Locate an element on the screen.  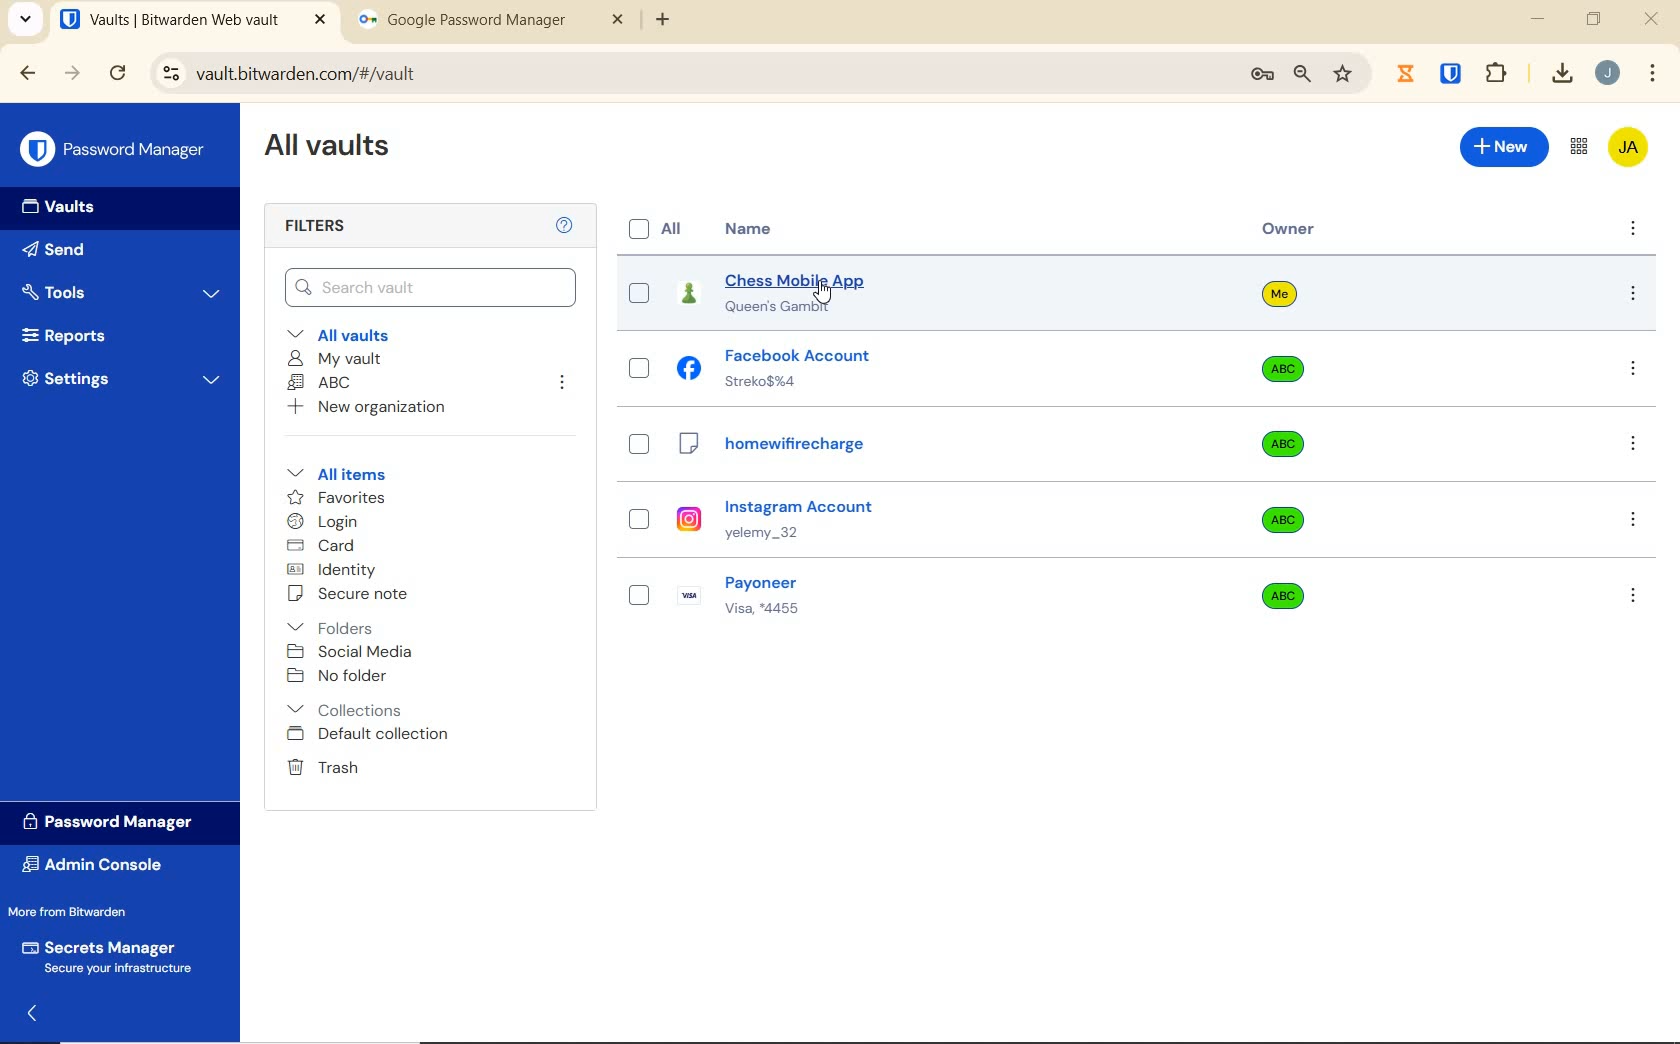
open tab is located at coordinates (196, 22).